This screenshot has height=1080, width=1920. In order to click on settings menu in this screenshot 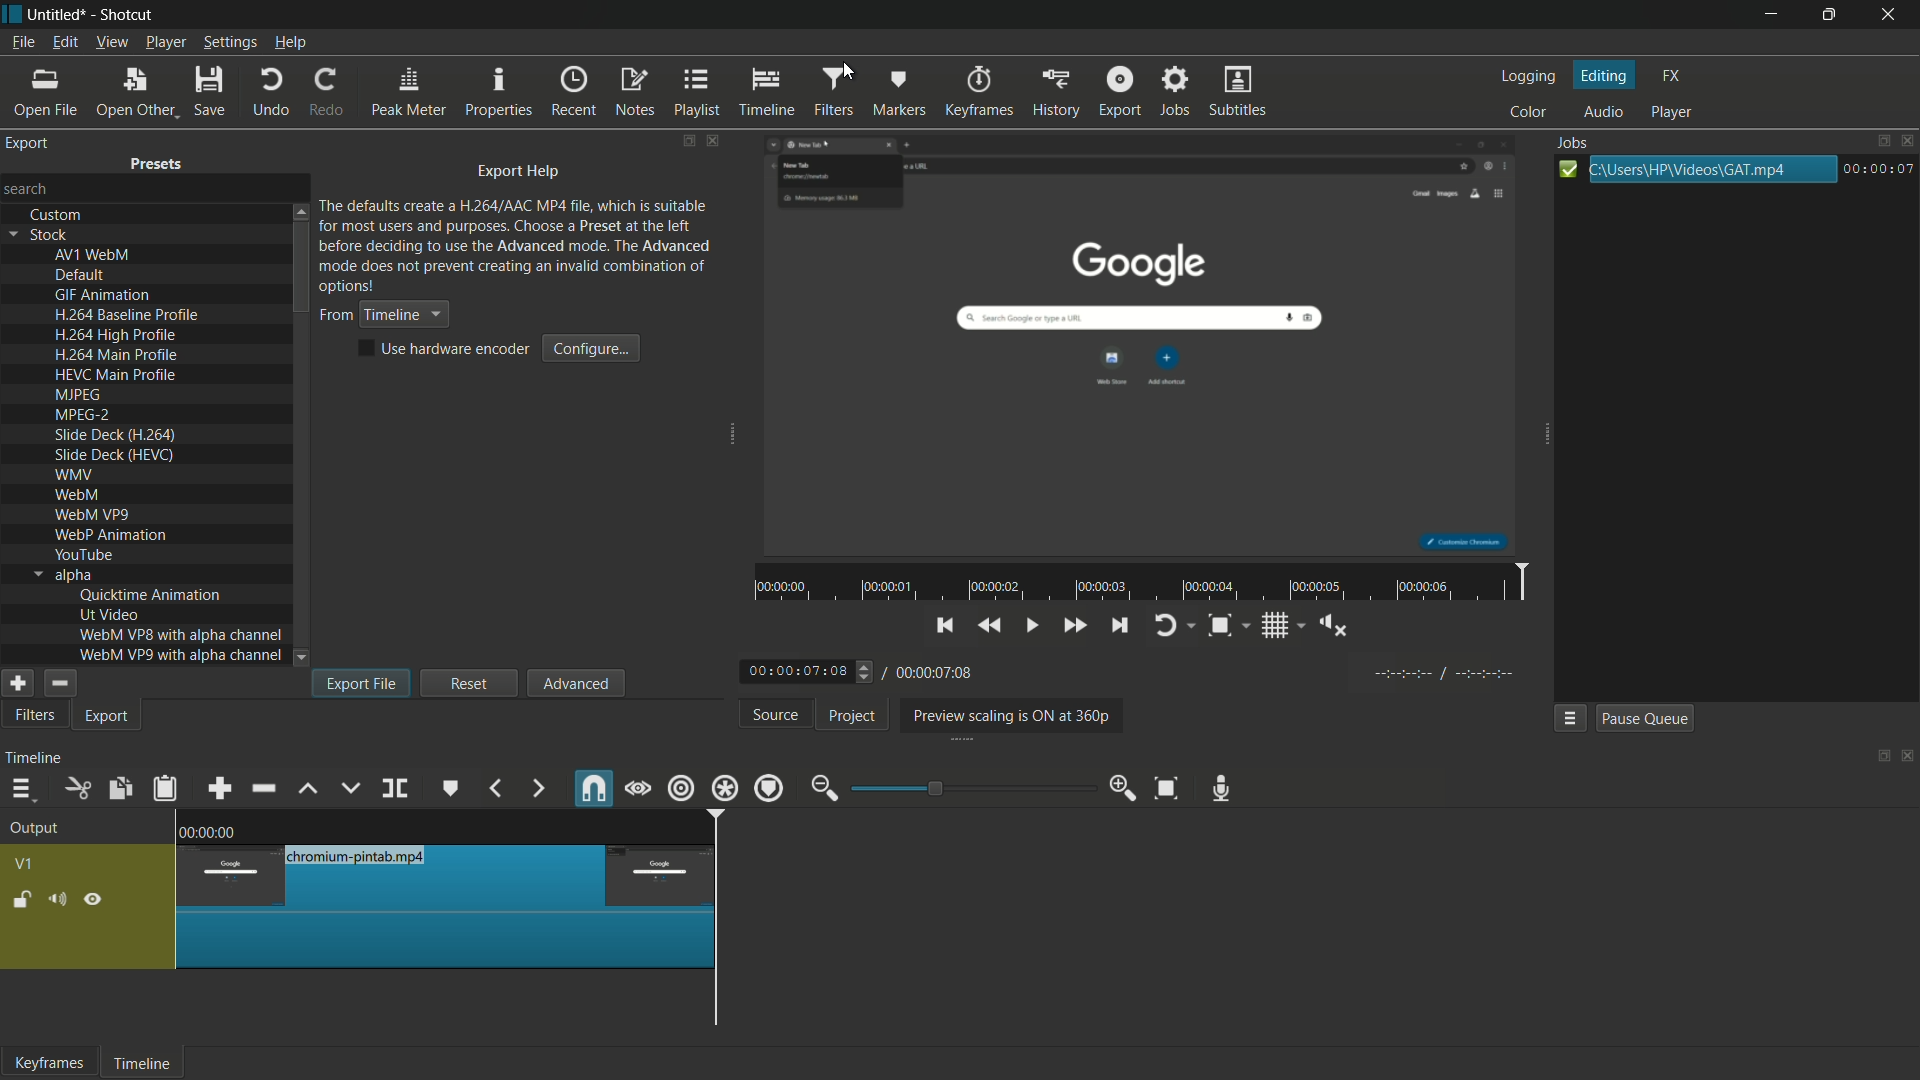, I will do `click(230, 43)`.